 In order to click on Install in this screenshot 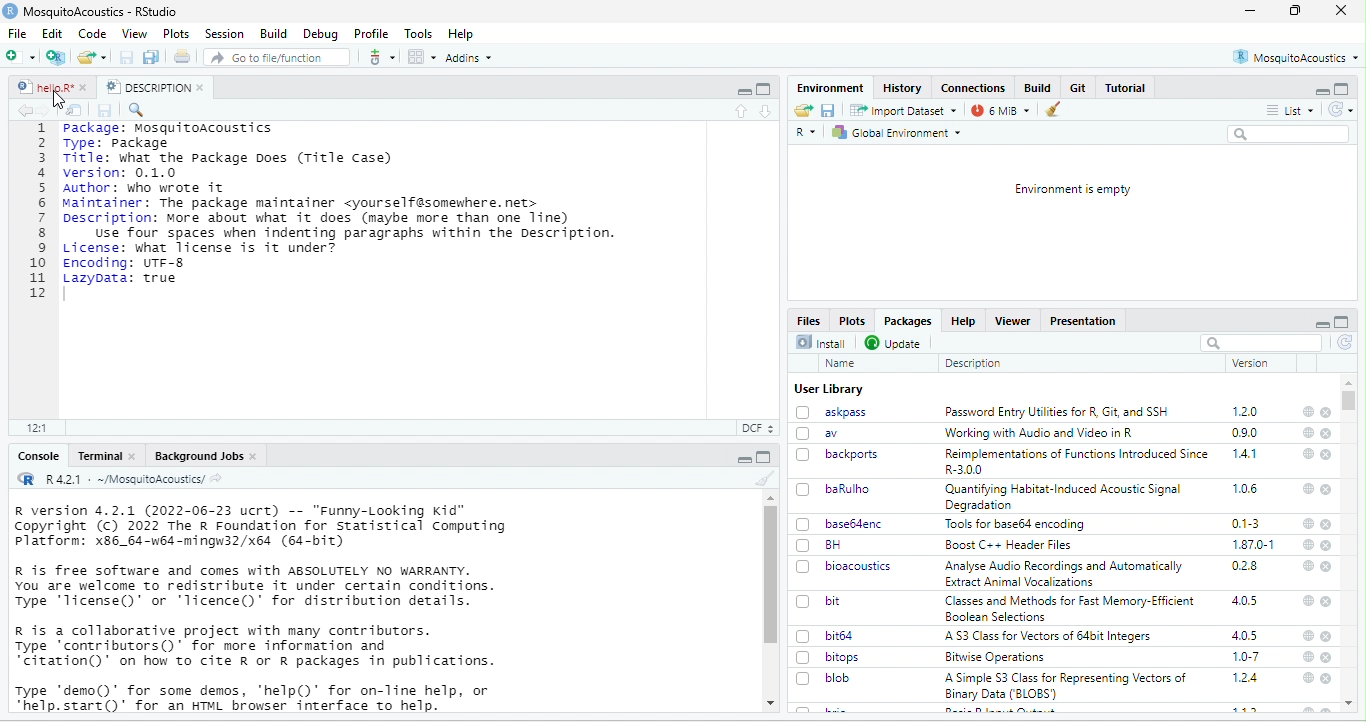, I will do `click(821, 342)`.